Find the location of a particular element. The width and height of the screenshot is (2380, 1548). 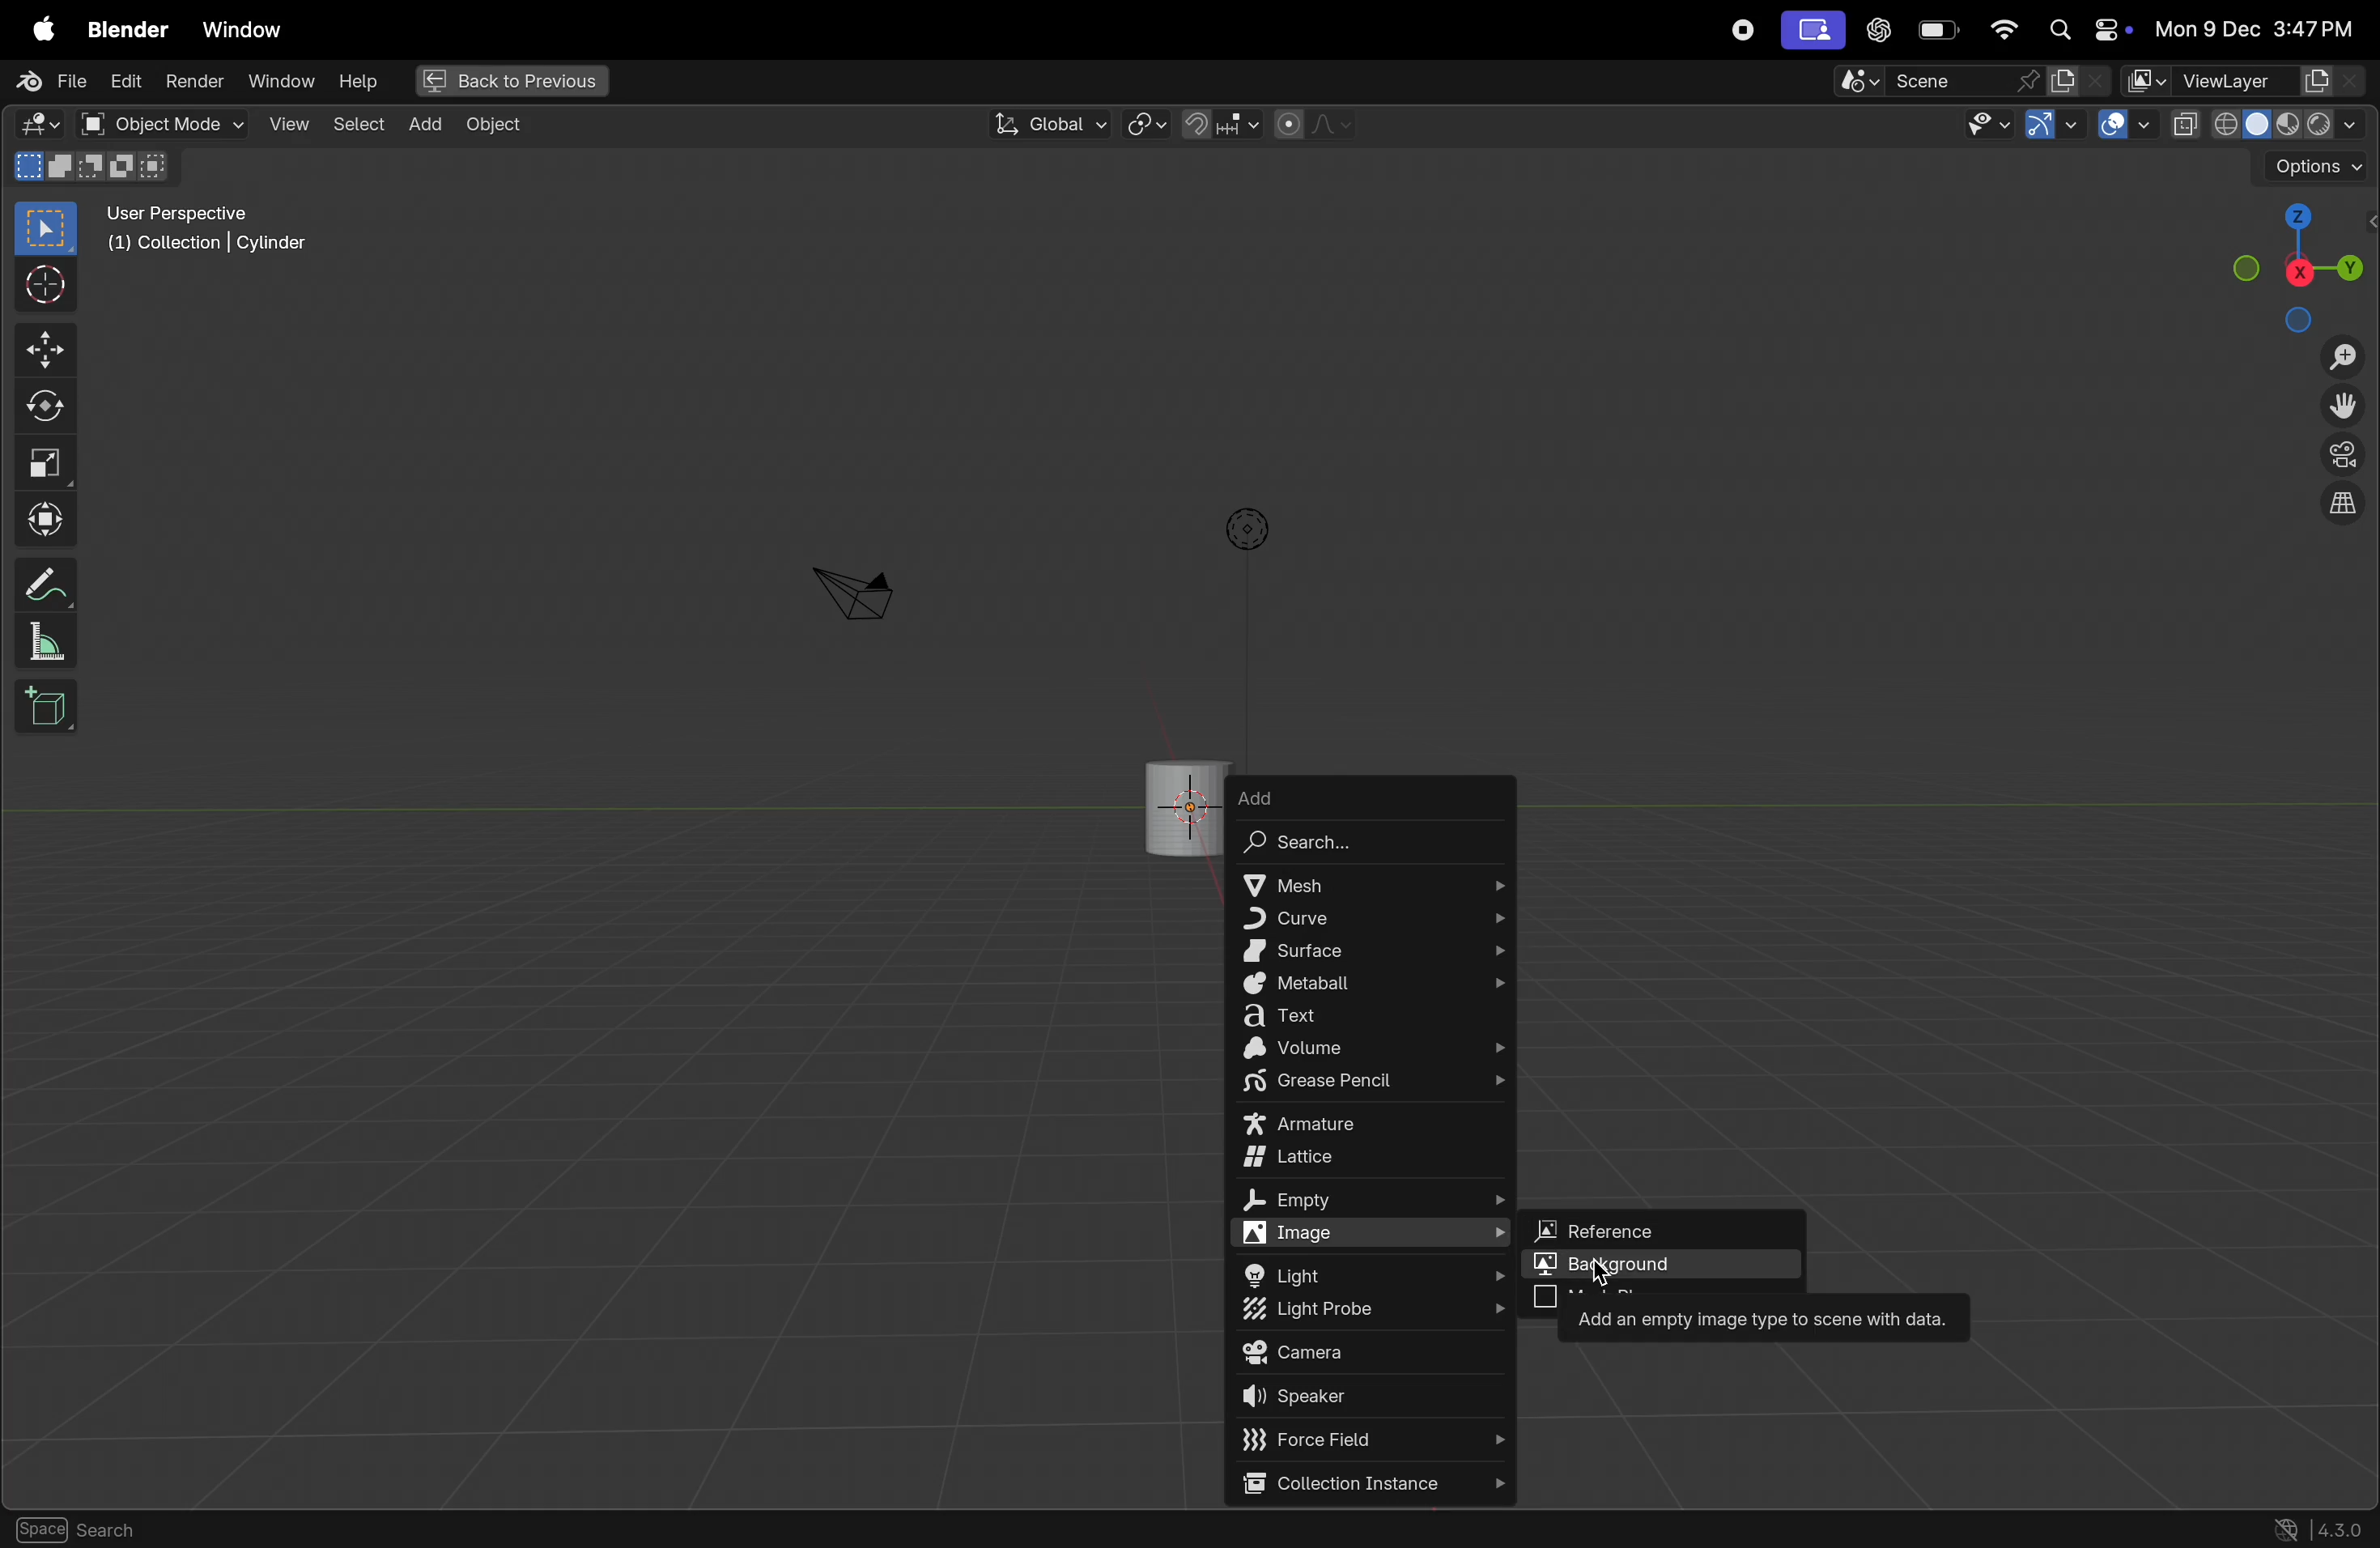

select point is located at coordinates (45, 227).